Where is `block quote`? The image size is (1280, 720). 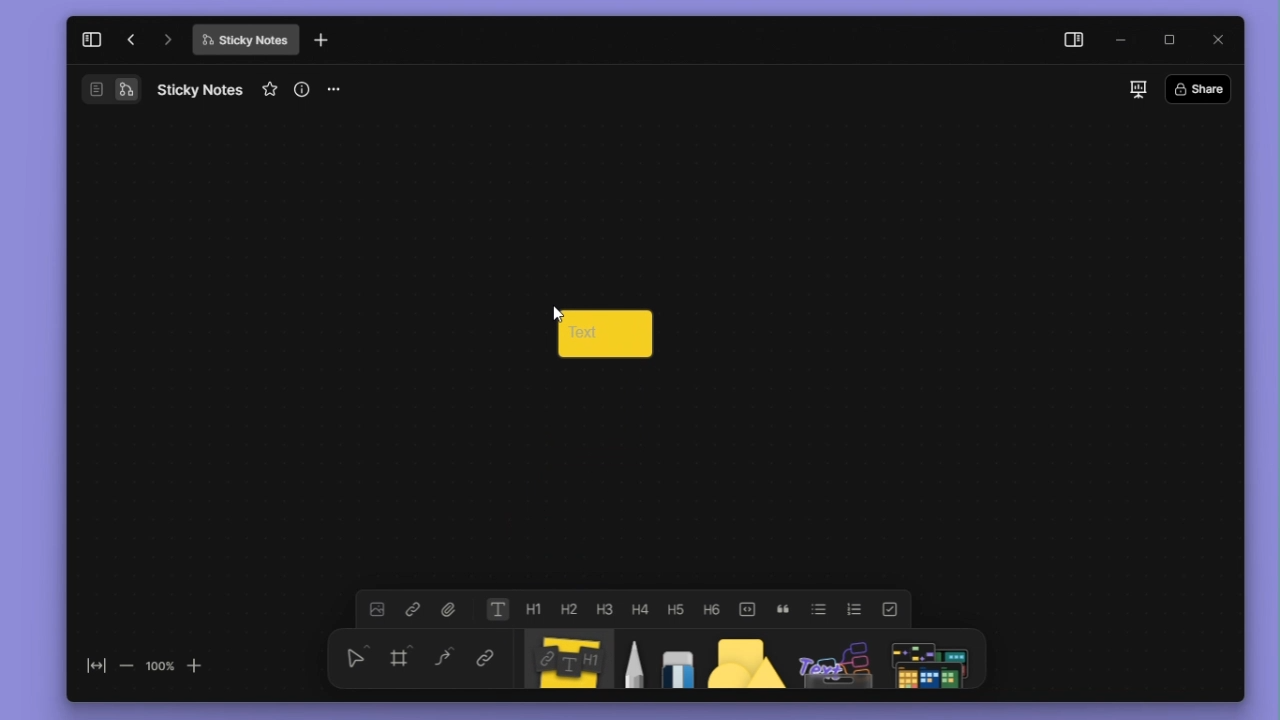
block quote is located at coordinates (786, 611).